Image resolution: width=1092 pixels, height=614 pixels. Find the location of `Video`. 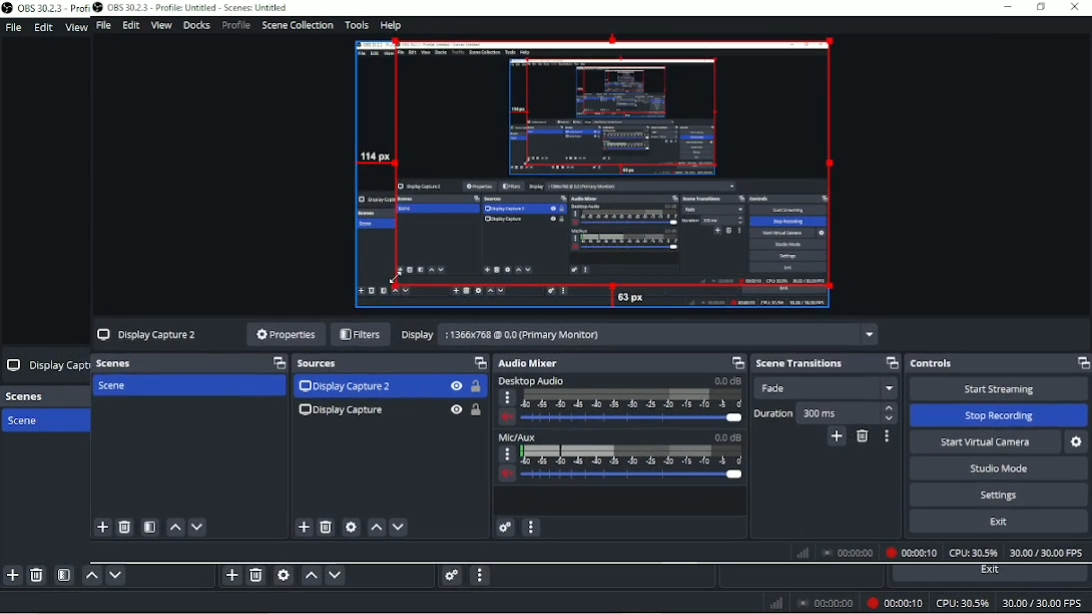

Video is located at coordinates (589, 175).